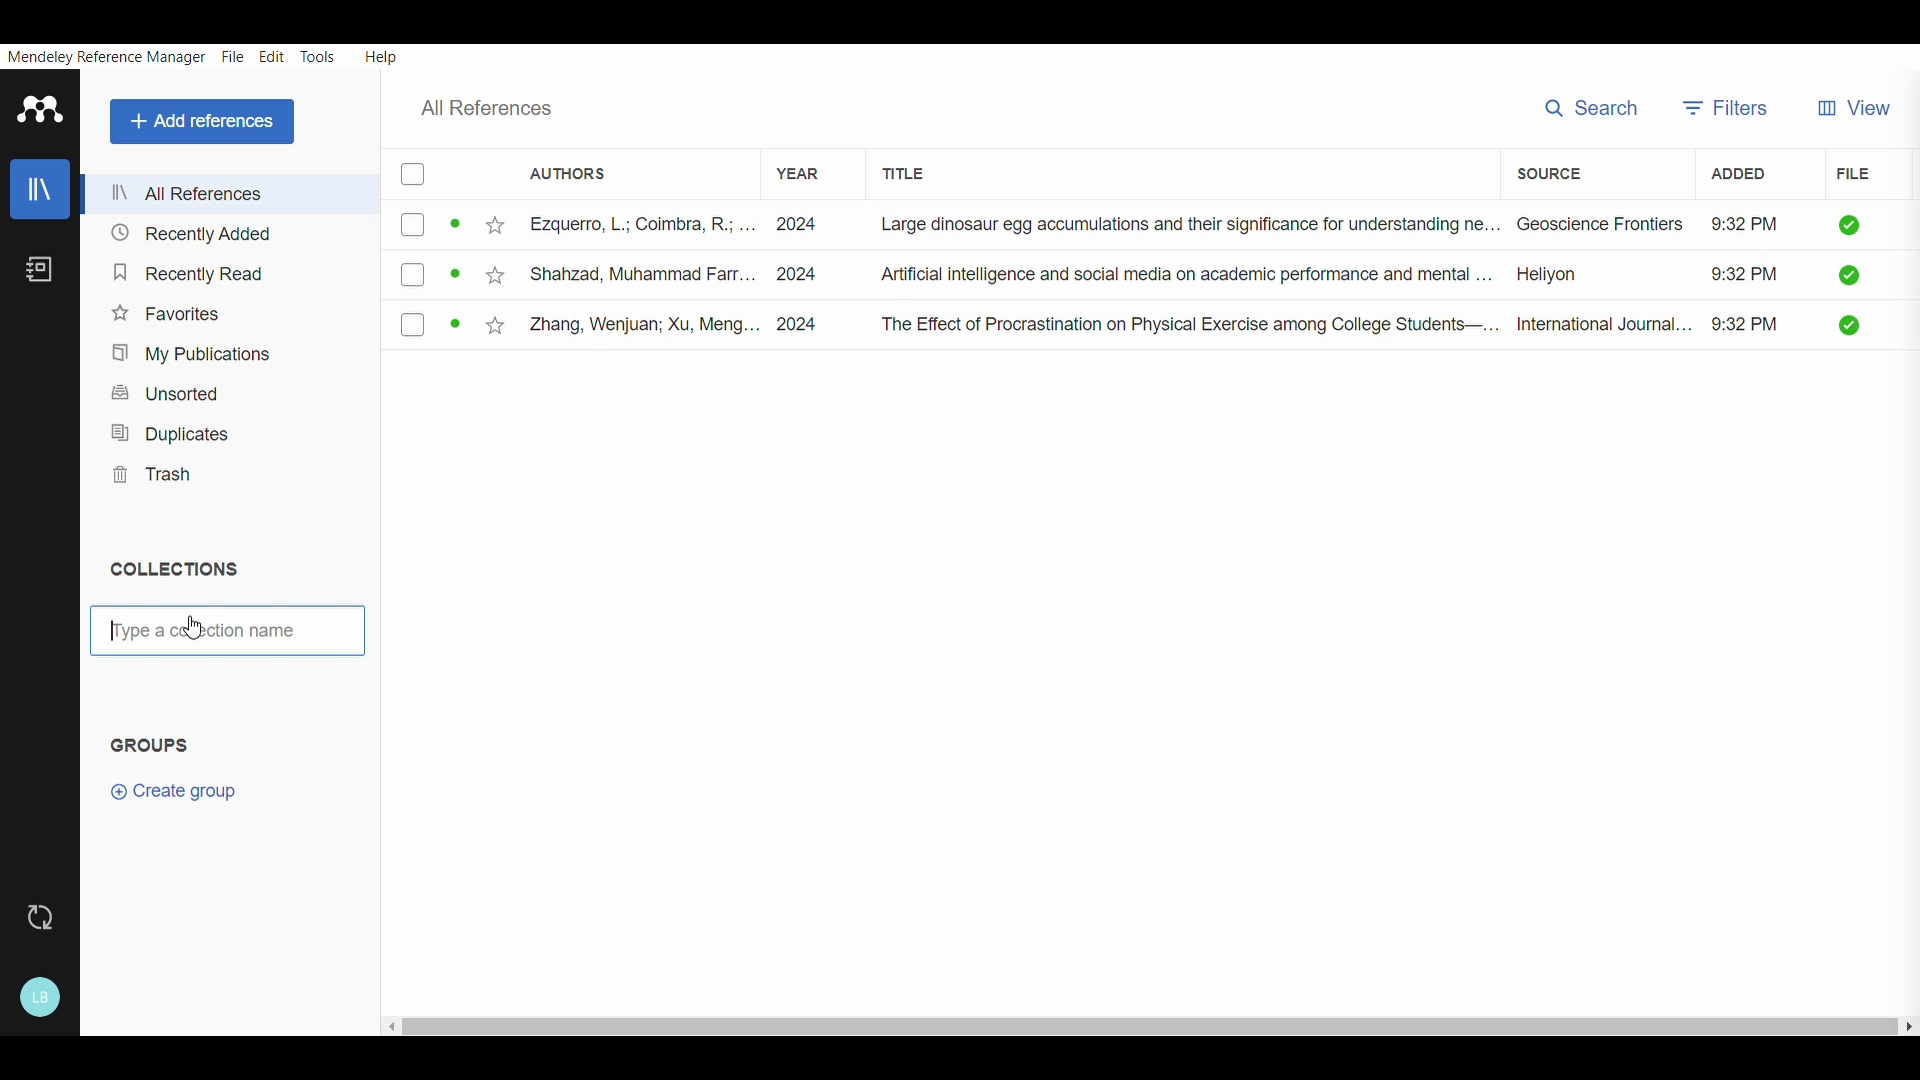 This screenshot has height=1080, width=1920. Describe the element at coordinates (384, 54) in the screenshot. I see `Help` at that location.